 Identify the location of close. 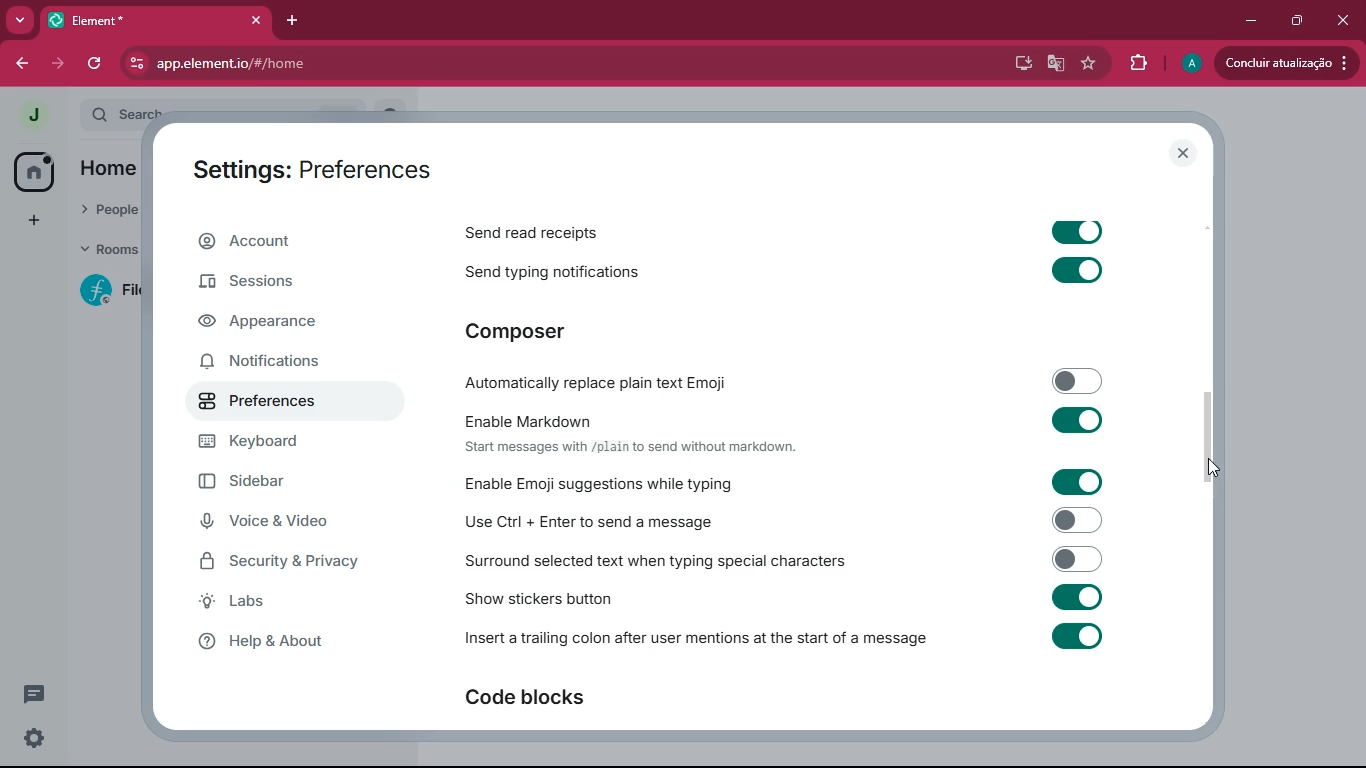
(1185, 153).